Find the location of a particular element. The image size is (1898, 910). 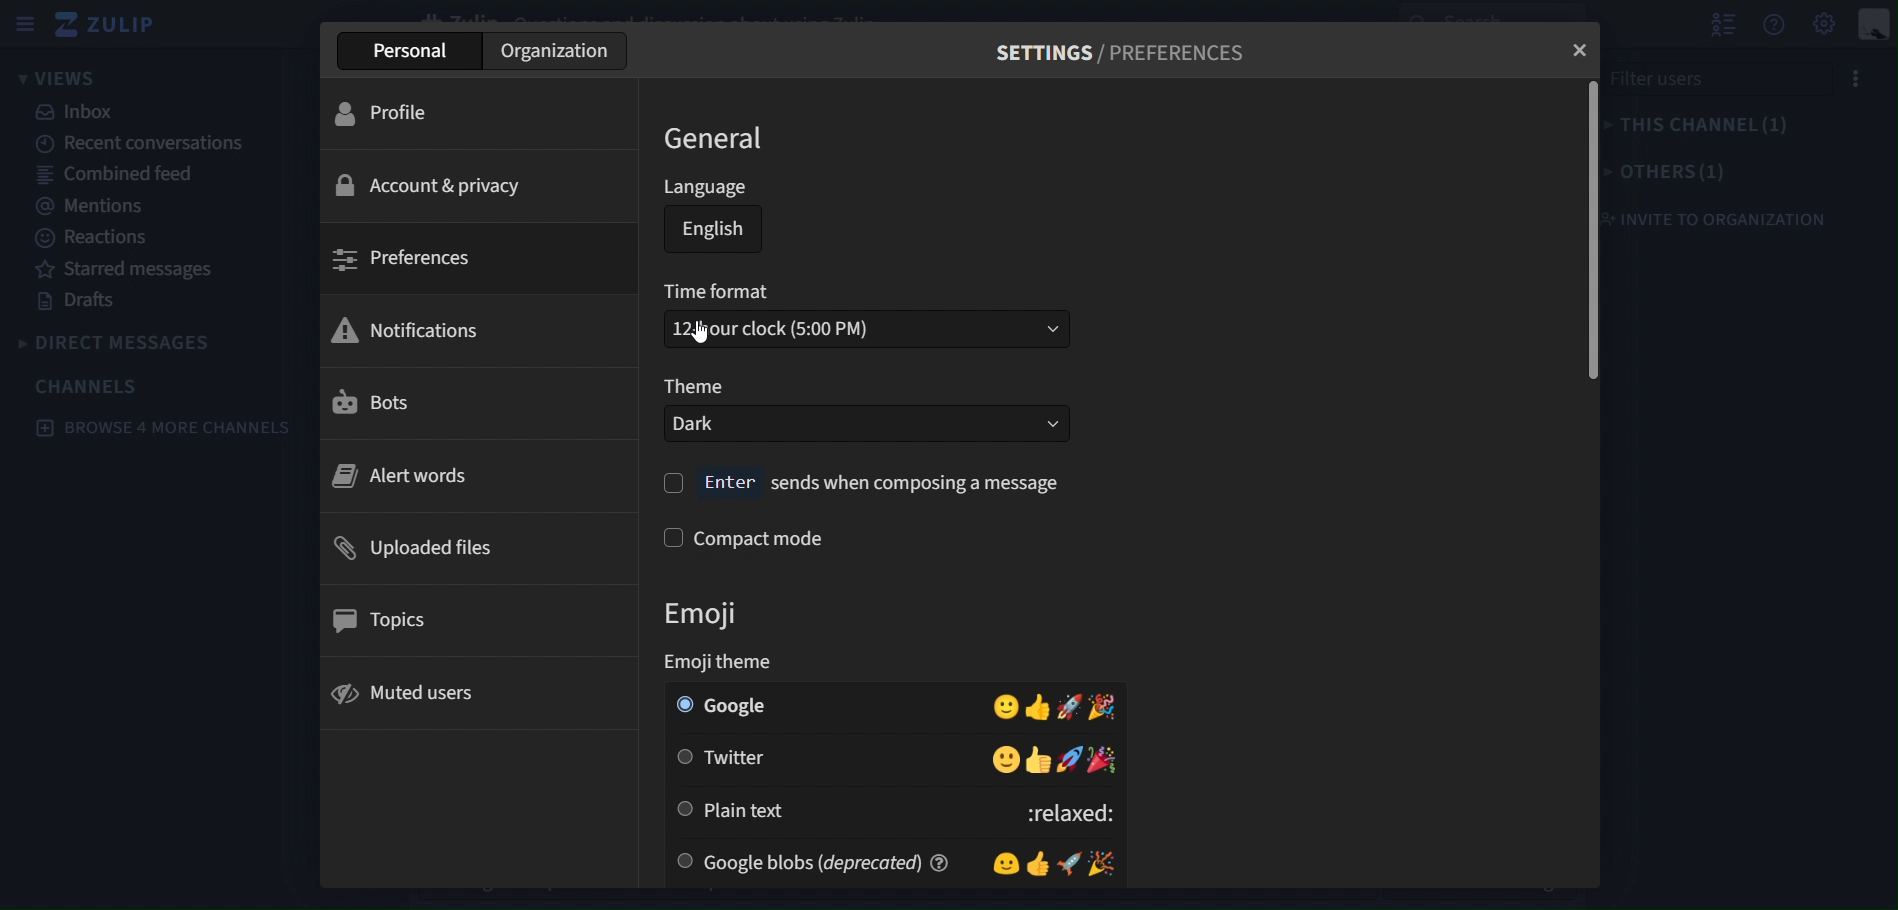

language is located at coordinates (711, 186).